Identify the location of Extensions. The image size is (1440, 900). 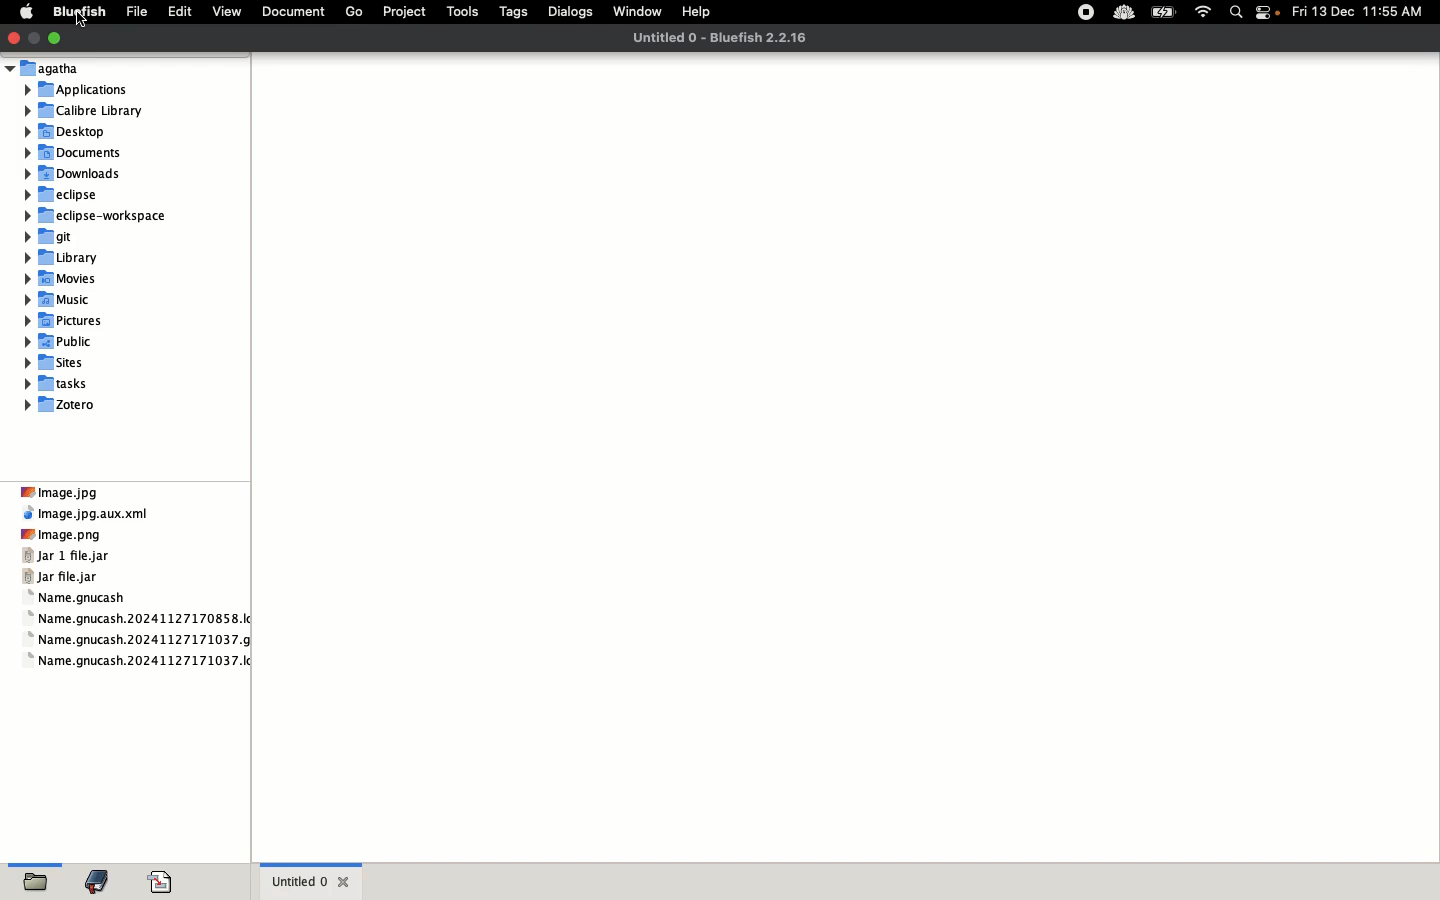
(1103, 12).